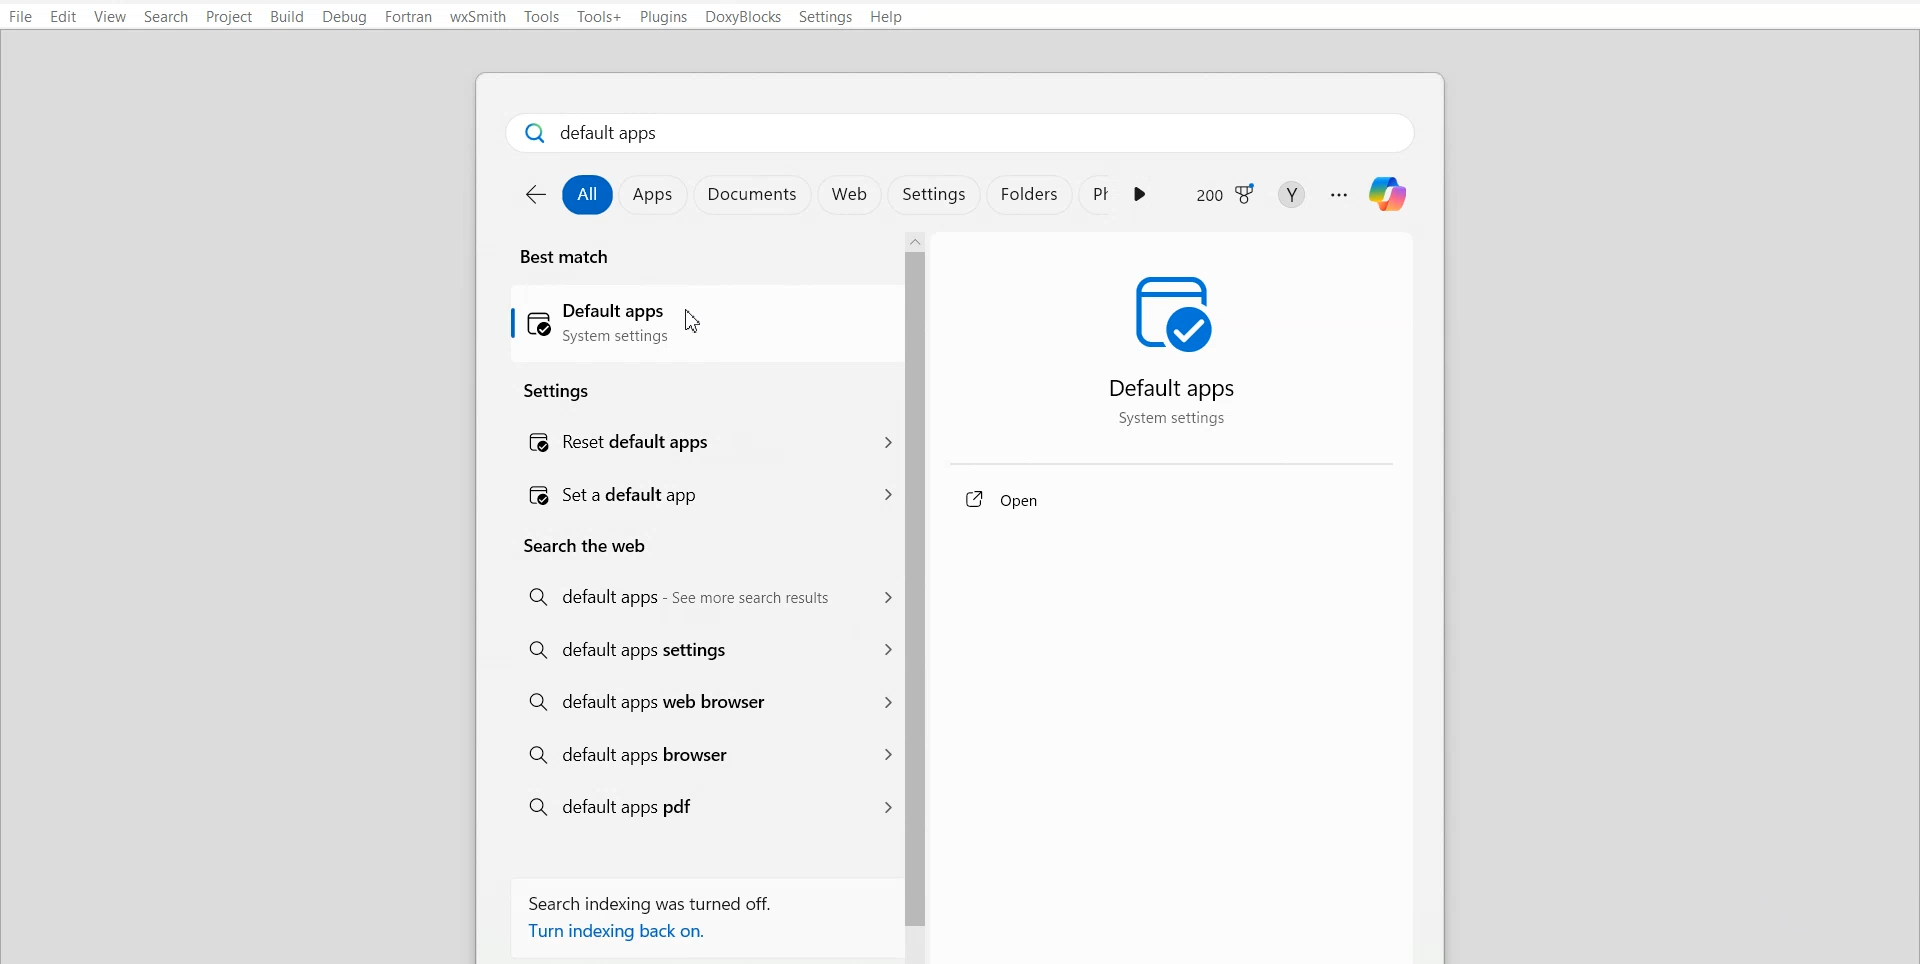 This screenshot has width=1920, height=964. What do you see at coordinates (663, 17) in the screenshot?
I see `Plugins` at bounding box center [663, 17].